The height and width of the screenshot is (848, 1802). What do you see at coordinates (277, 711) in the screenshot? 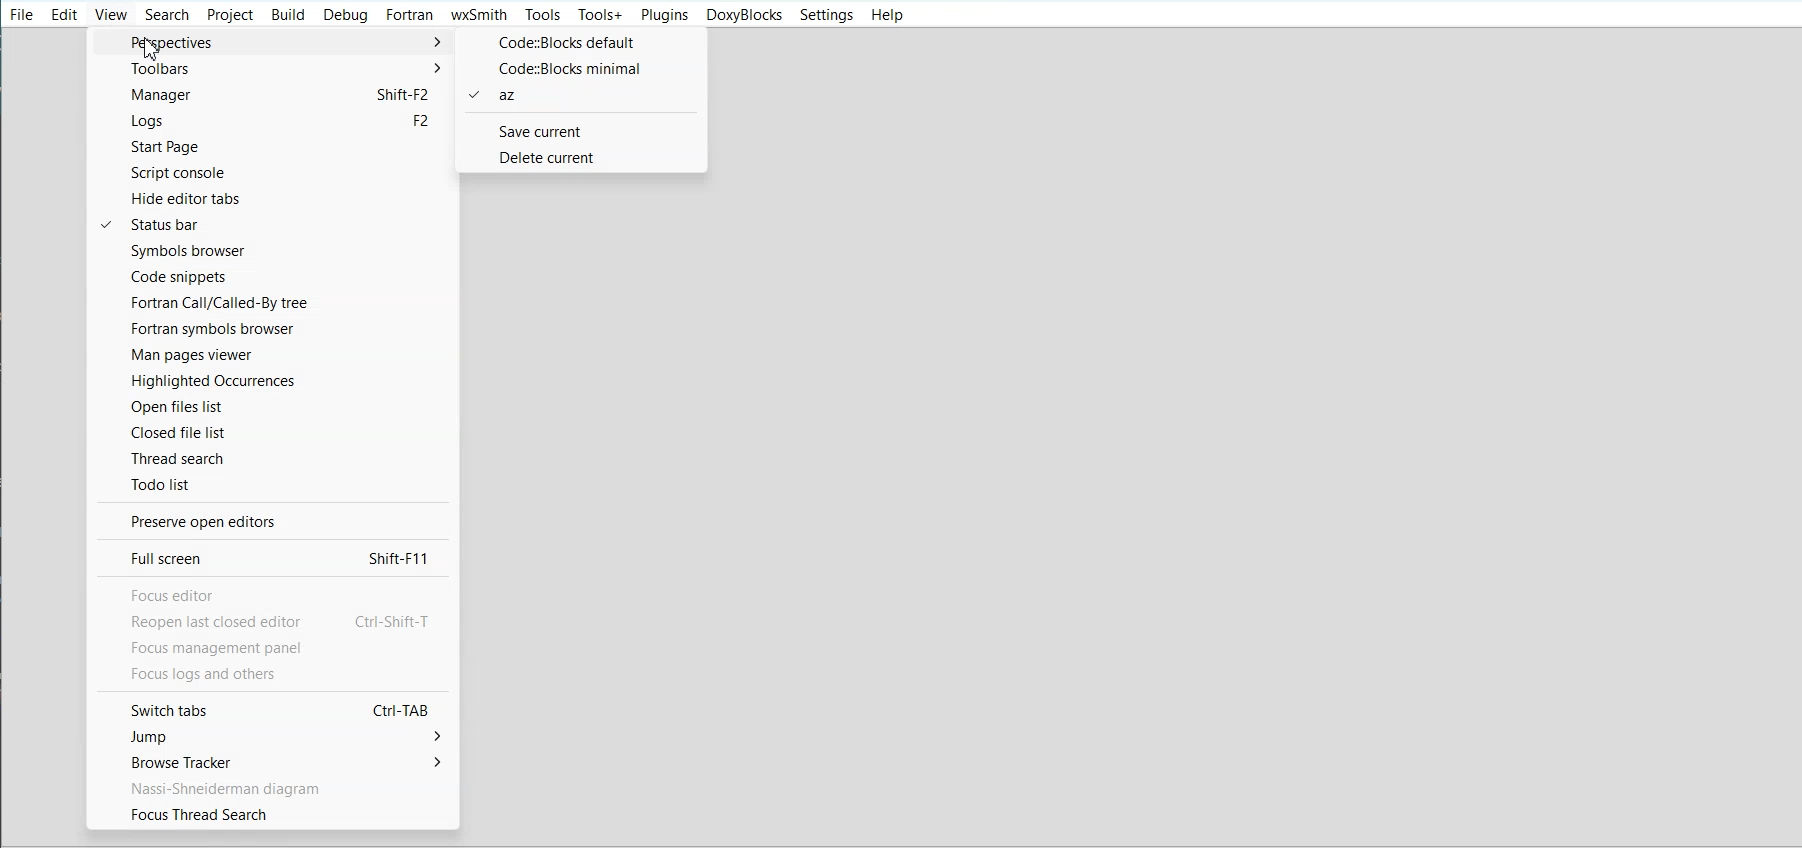
I see `Switch tabs` at bounding box center [277, 711].